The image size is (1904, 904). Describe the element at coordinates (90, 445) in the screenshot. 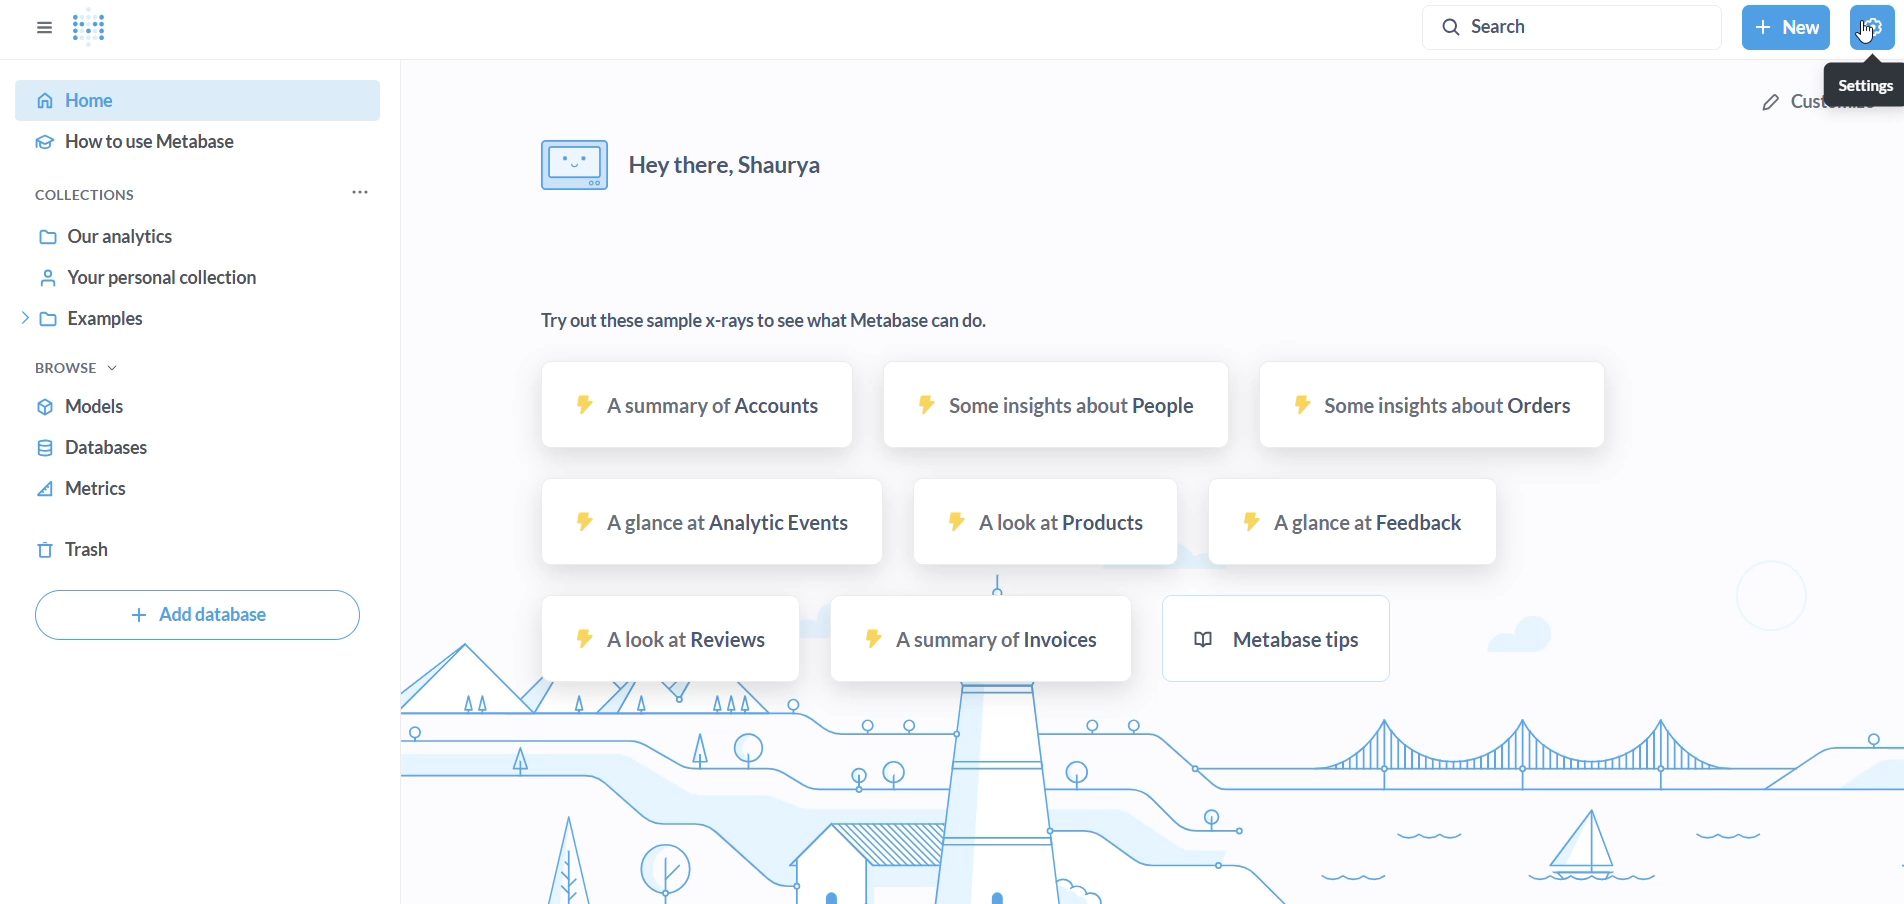

I see `E Databases` at that location.